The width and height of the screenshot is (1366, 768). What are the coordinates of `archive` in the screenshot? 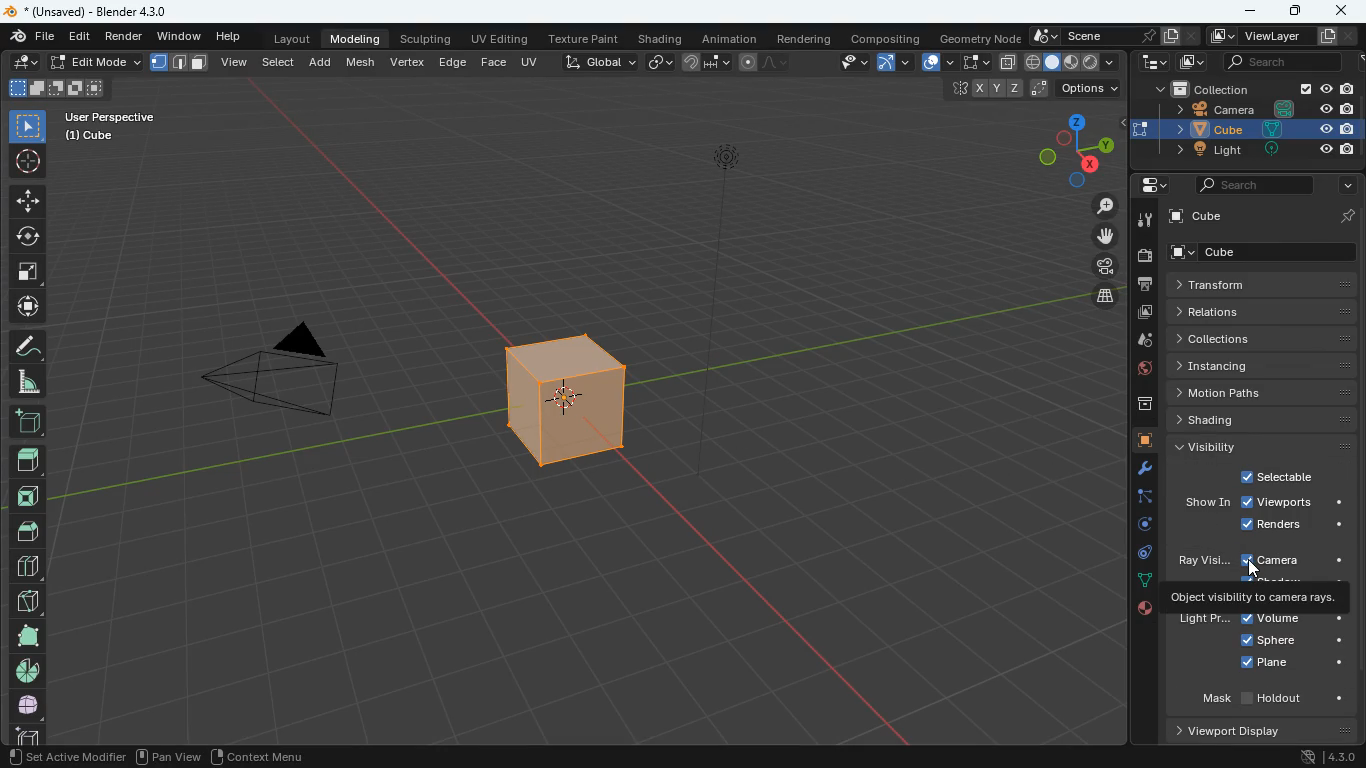 It's located at (1135, 404).